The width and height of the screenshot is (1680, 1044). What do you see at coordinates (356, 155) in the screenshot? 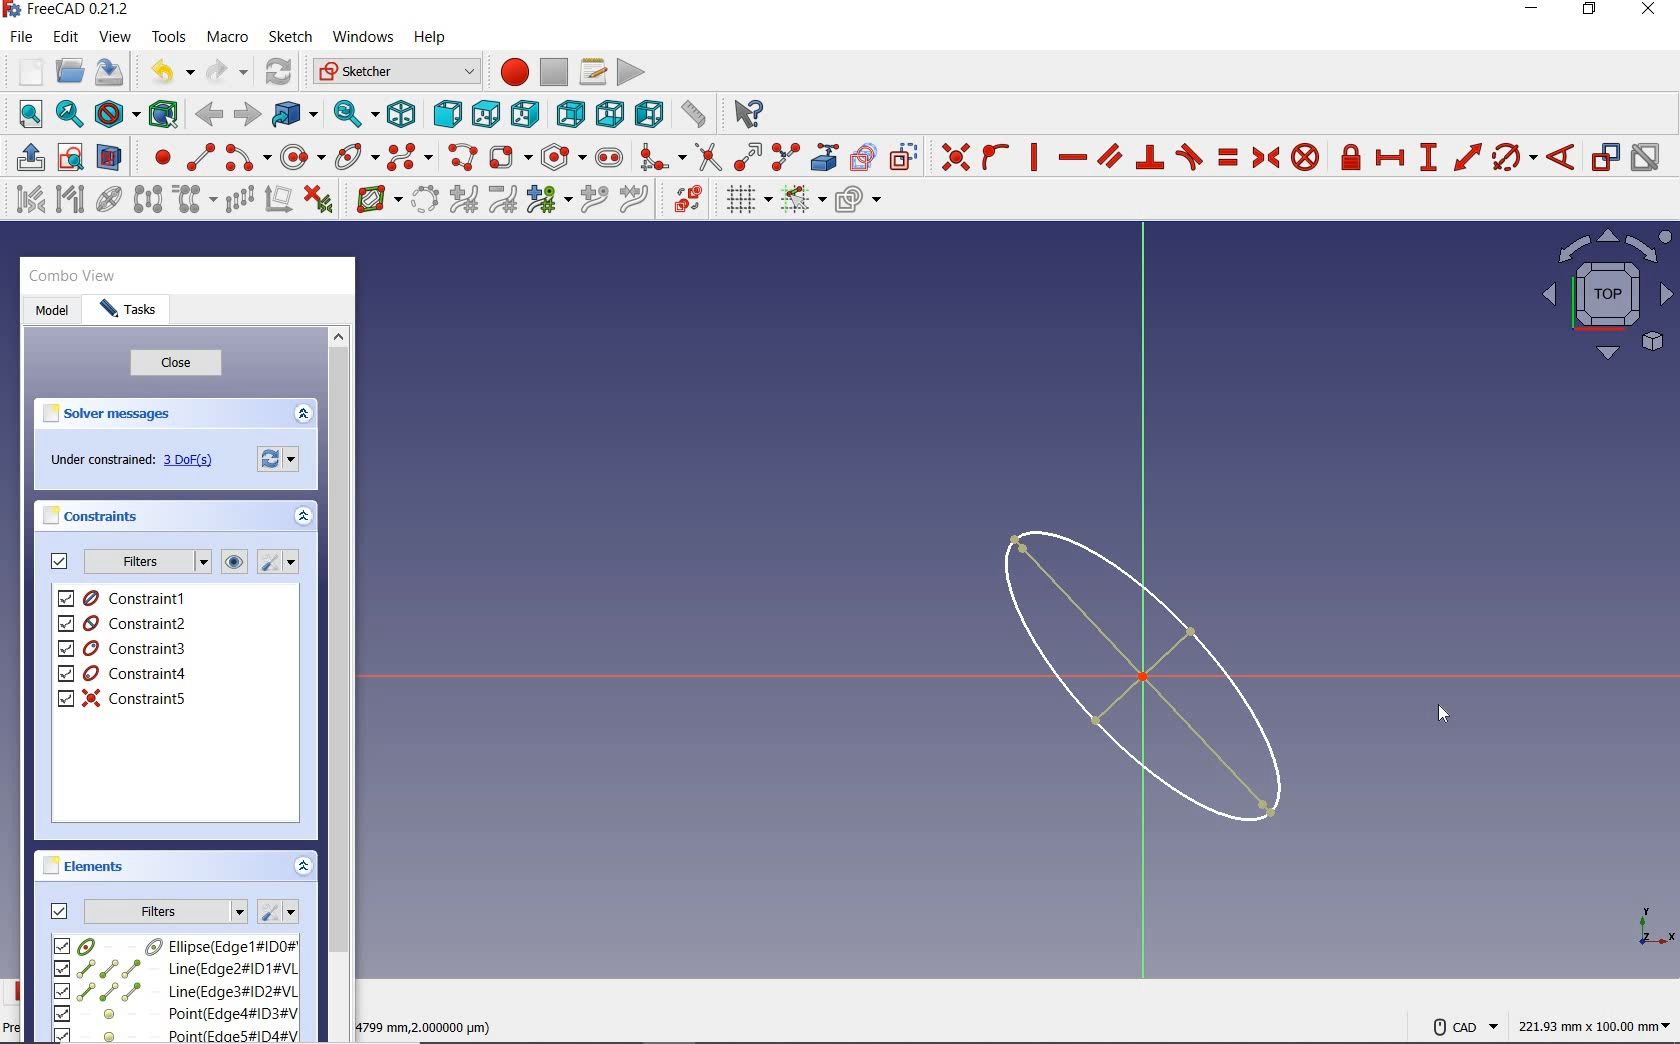
I see `ellipse` at bounding box center [356, 155].